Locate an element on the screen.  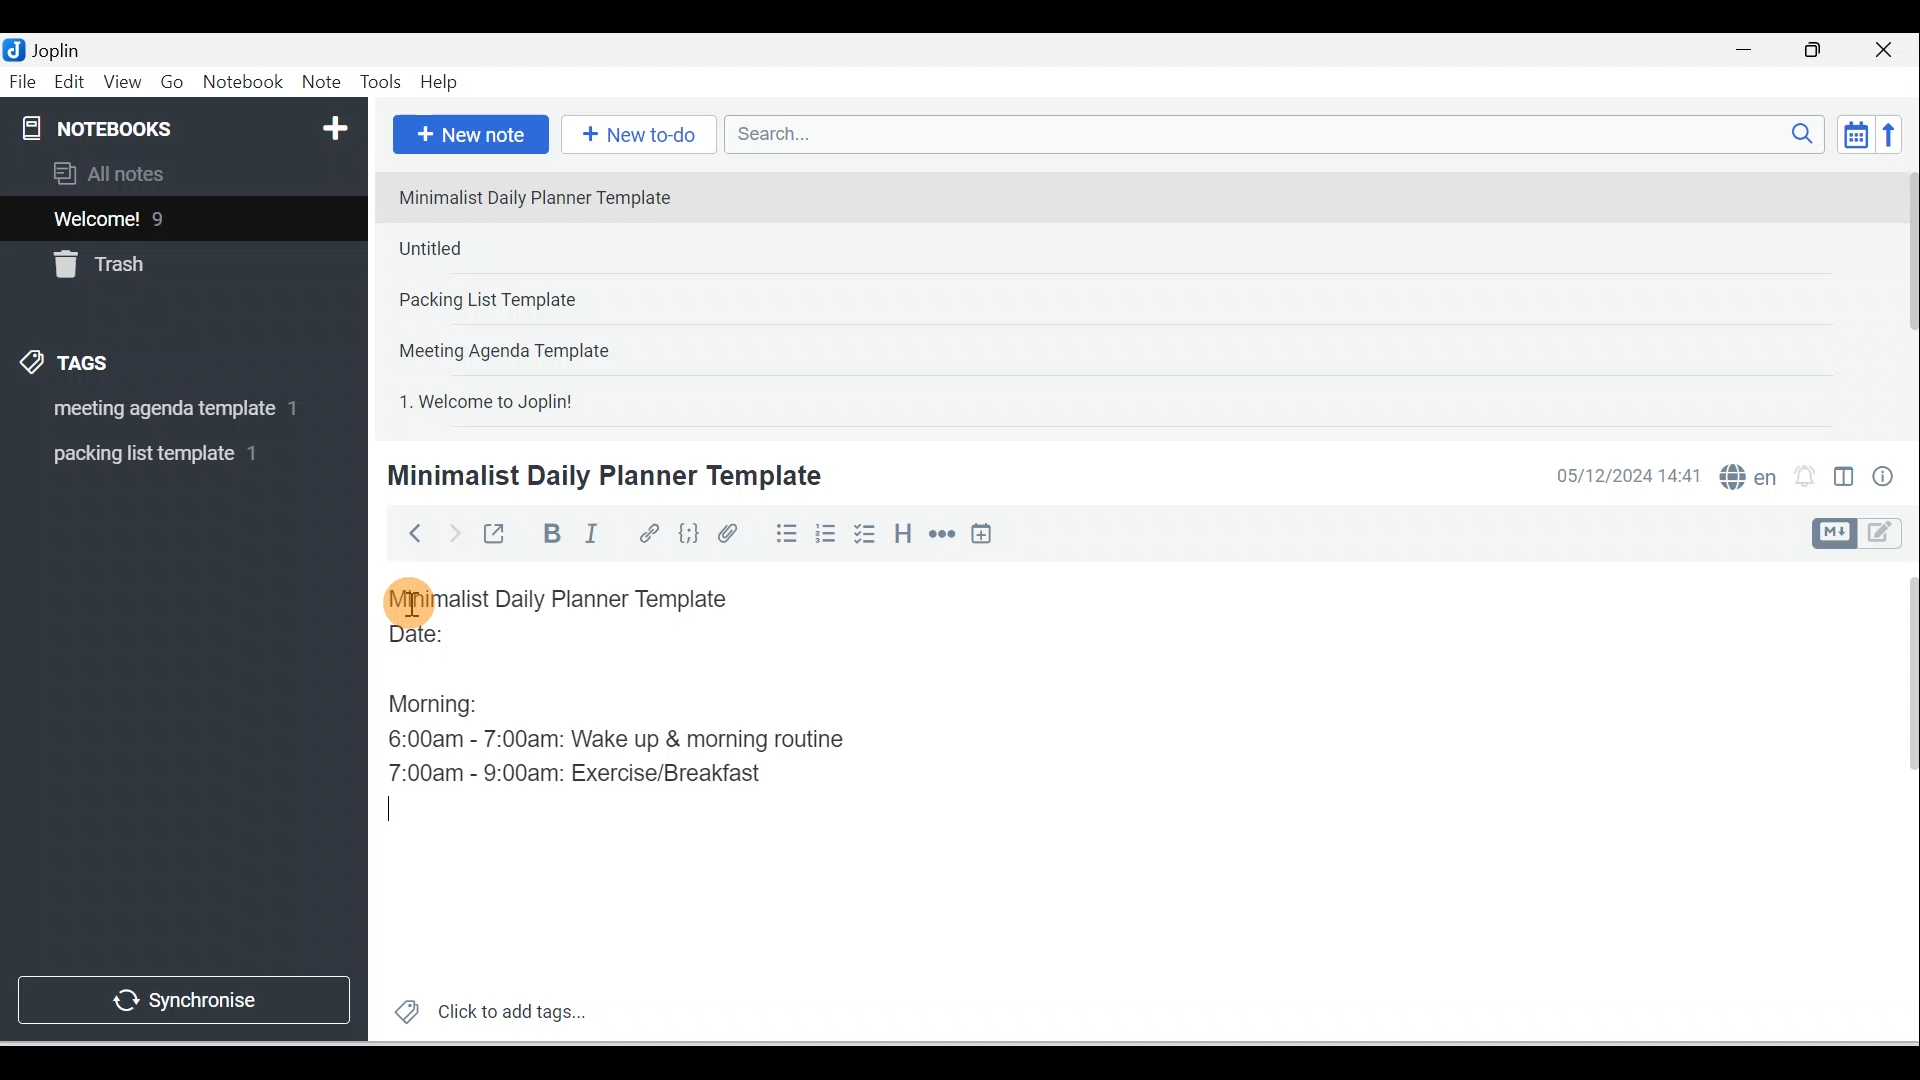
Note properties is located at coordinates (1885, 479).